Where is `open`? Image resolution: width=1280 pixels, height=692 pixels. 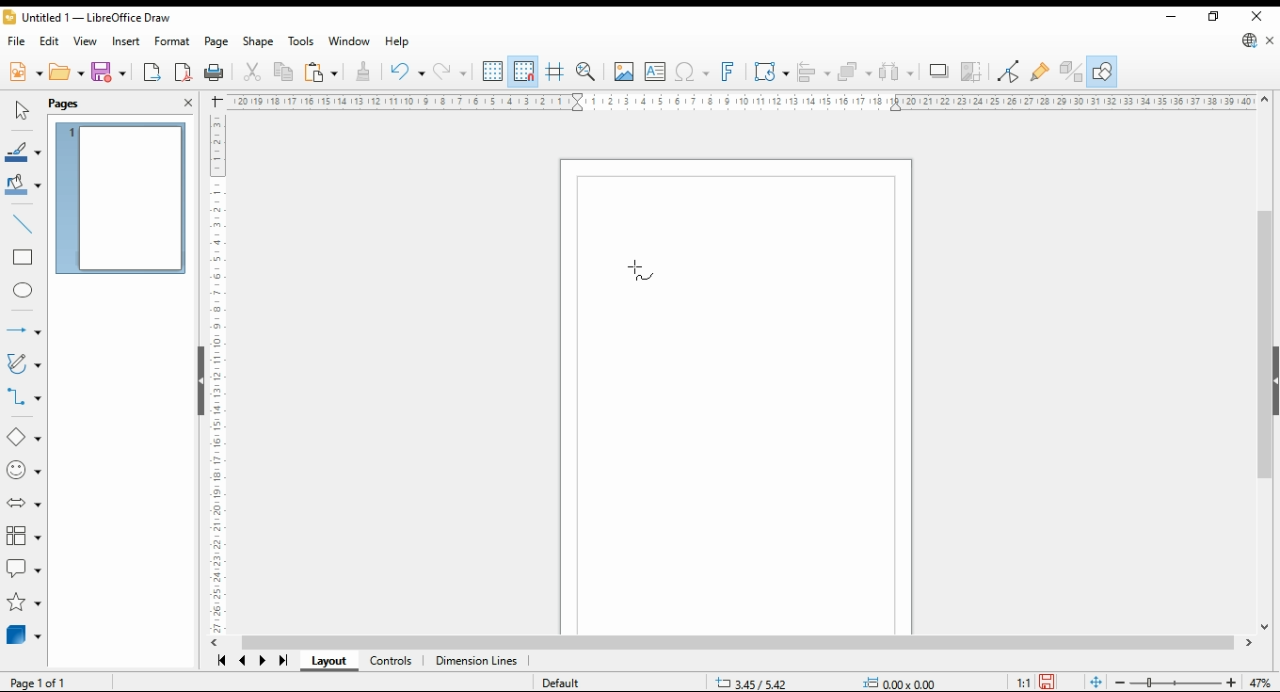
open is located at coordinates (66, 71).